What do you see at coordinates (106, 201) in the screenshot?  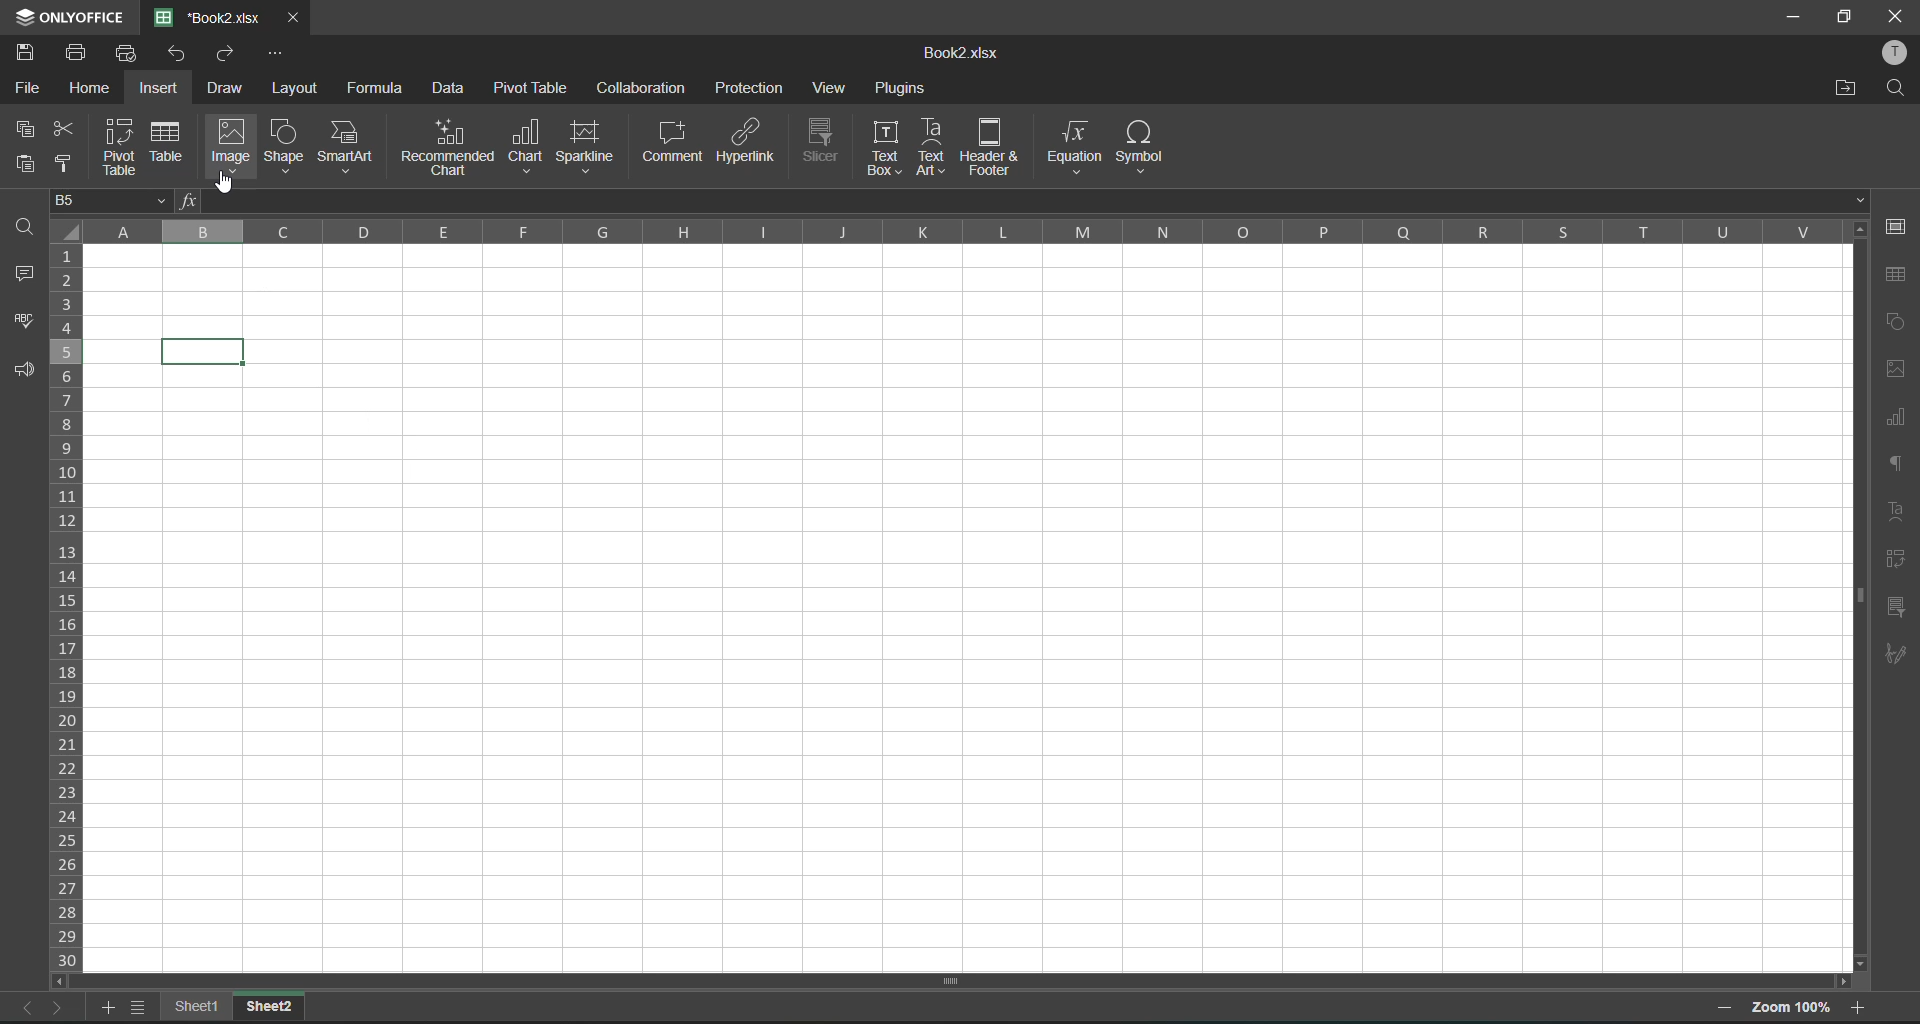 I see `B5` at bounding box center [106, 201].